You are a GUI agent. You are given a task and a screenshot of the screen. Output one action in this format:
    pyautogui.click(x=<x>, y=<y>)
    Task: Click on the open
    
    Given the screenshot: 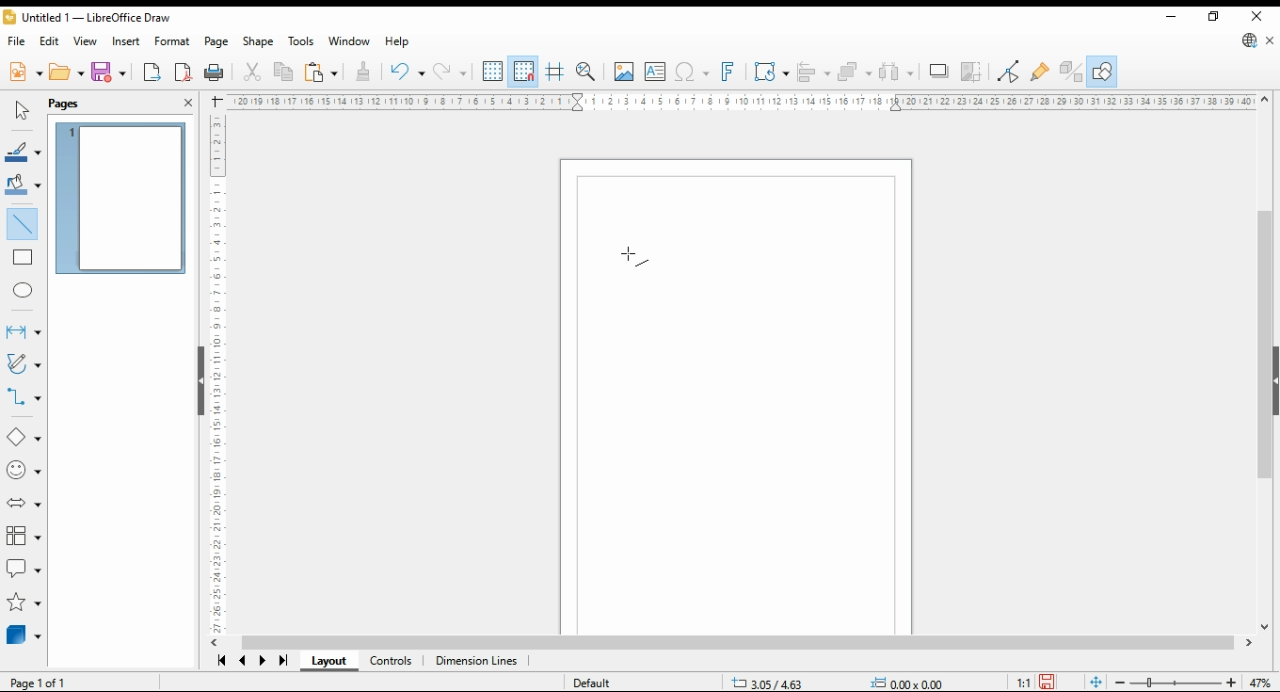 What is the action you would take?
    pyautogui.click(x=66, y=73)
    